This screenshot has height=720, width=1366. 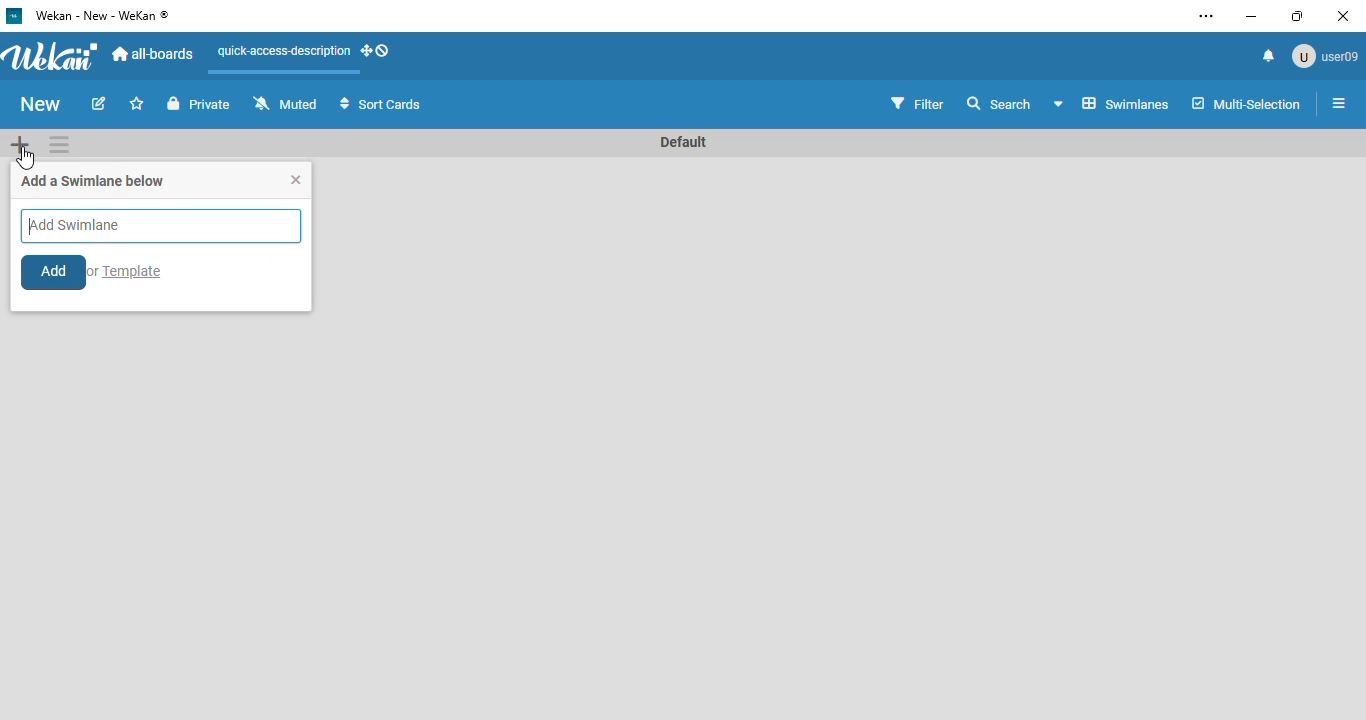 What do you see at coordinates (1270, 56) in the screenshot?
I see `notifications` at bounding box center [1270, 56].